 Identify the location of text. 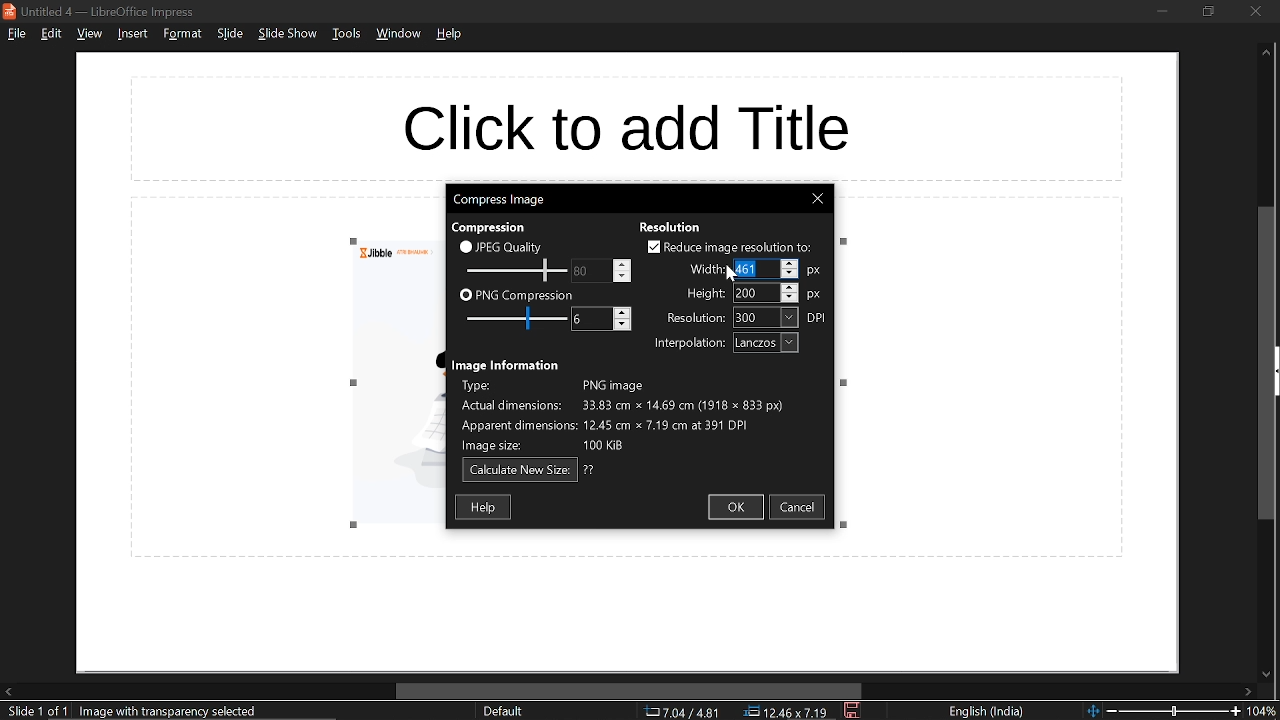
(506, 364).